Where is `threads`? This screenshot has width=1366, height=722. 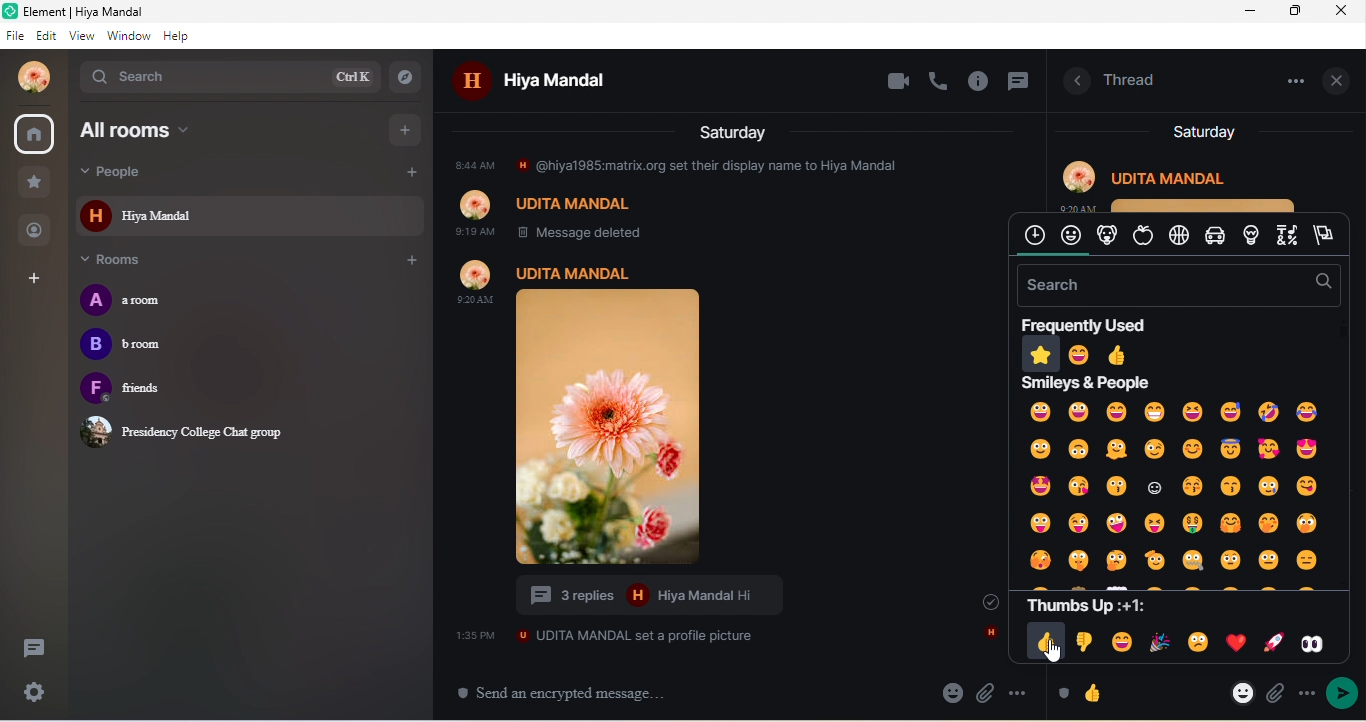 threads is located at coordinates (32, 651).